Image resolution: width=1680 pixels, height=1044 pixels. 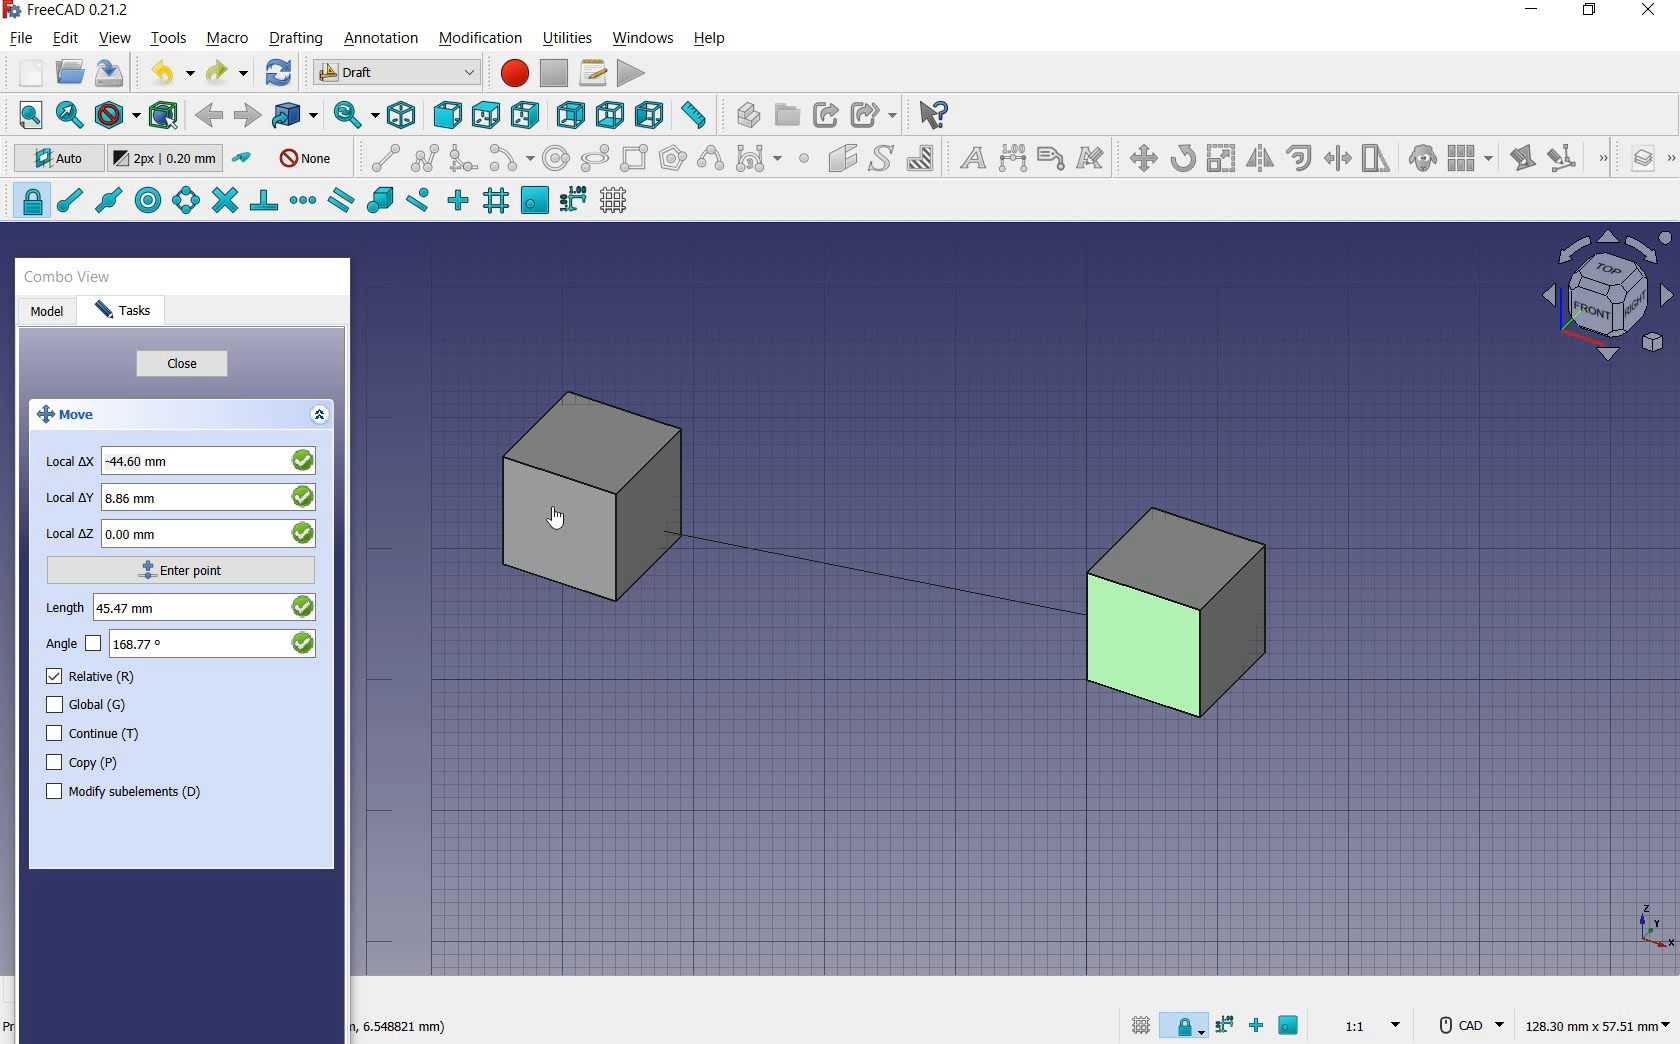 I want to click on mirror, so click(x=1261, y=158).